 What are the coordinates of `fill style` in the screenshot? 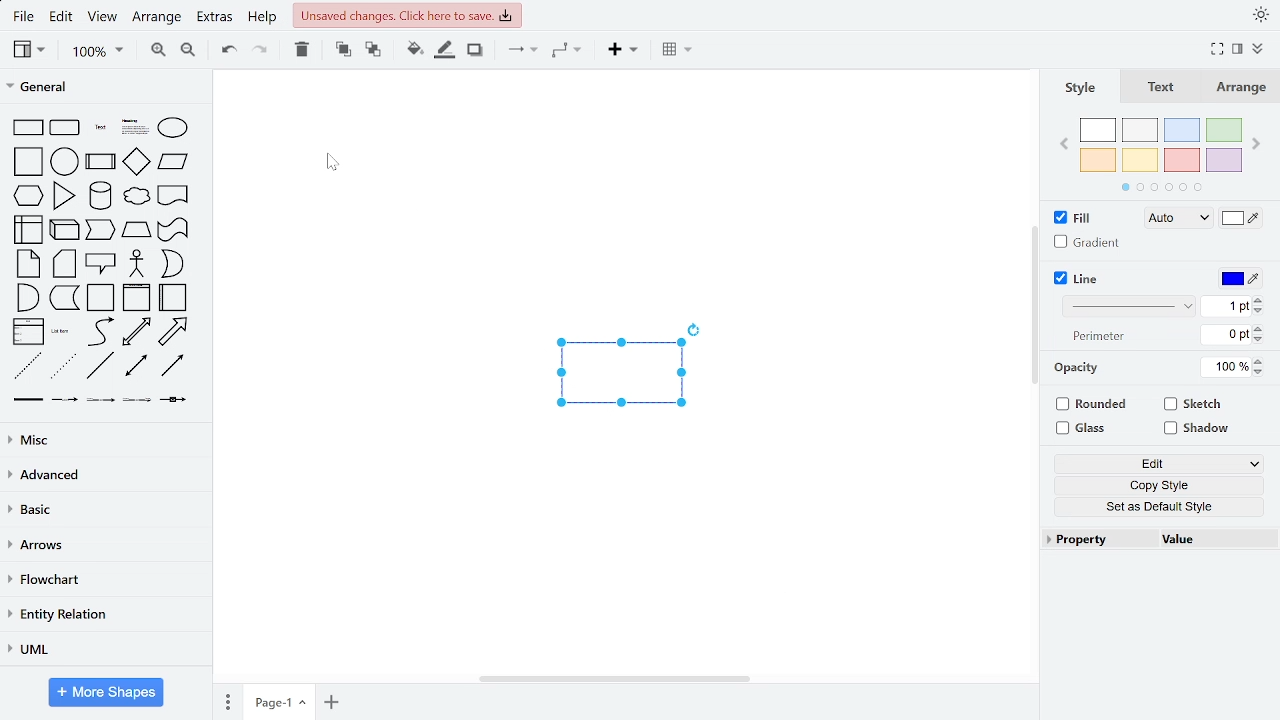 It's located at (1174, 219).